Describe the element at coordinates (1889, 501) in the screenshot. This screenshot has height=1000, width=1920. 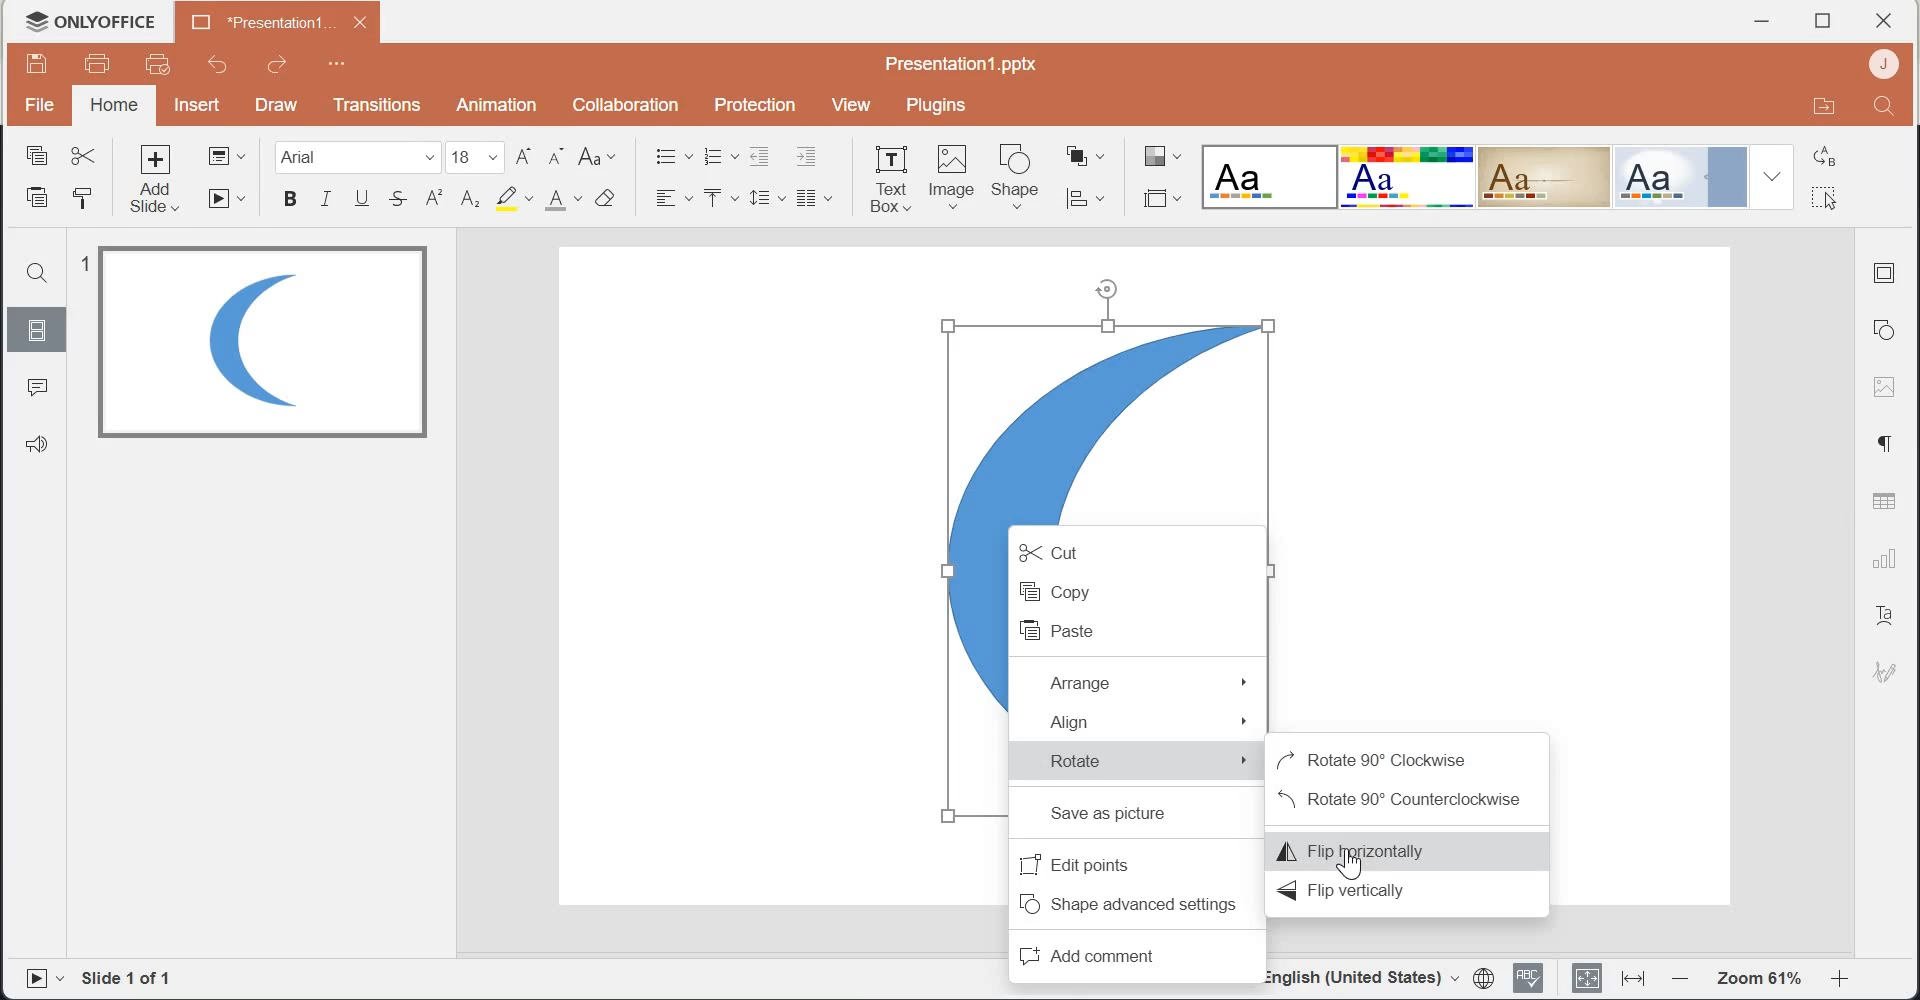
I see `Table ` at that location.